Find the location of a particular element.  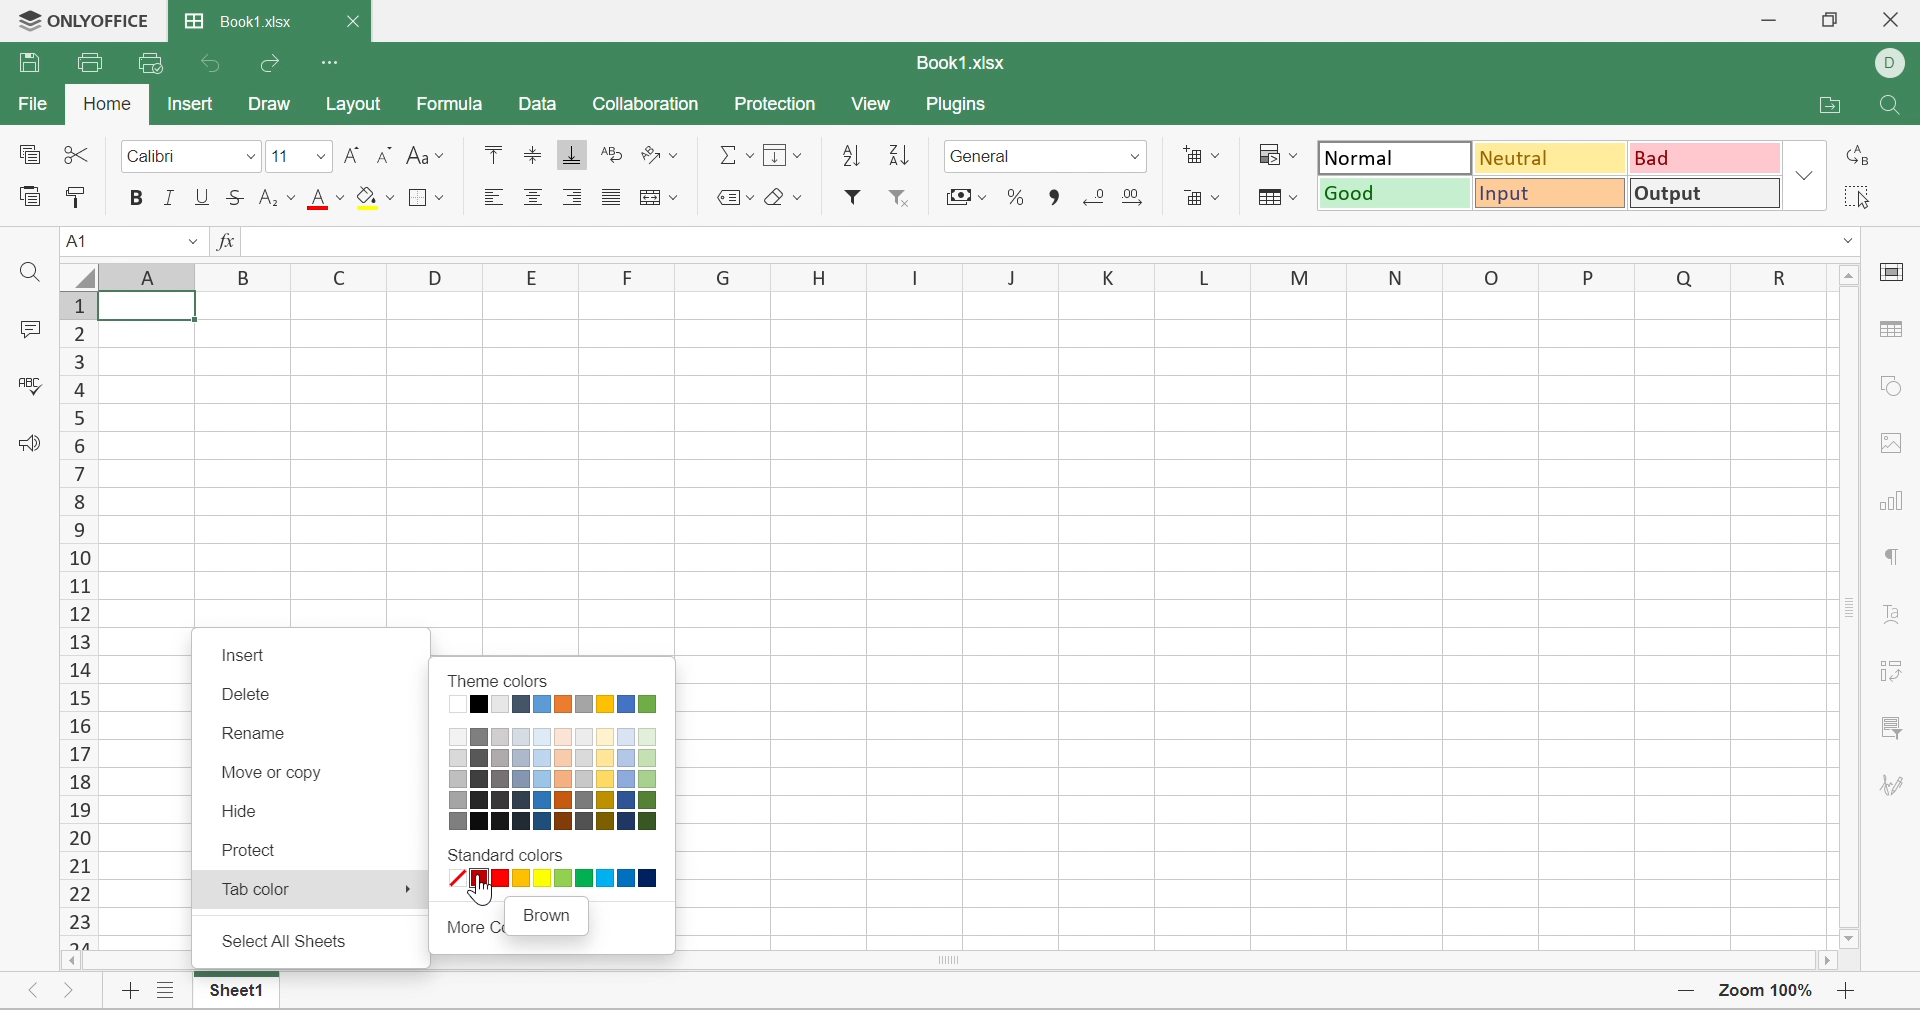

Increase font size is located at coordinates (354, 157).